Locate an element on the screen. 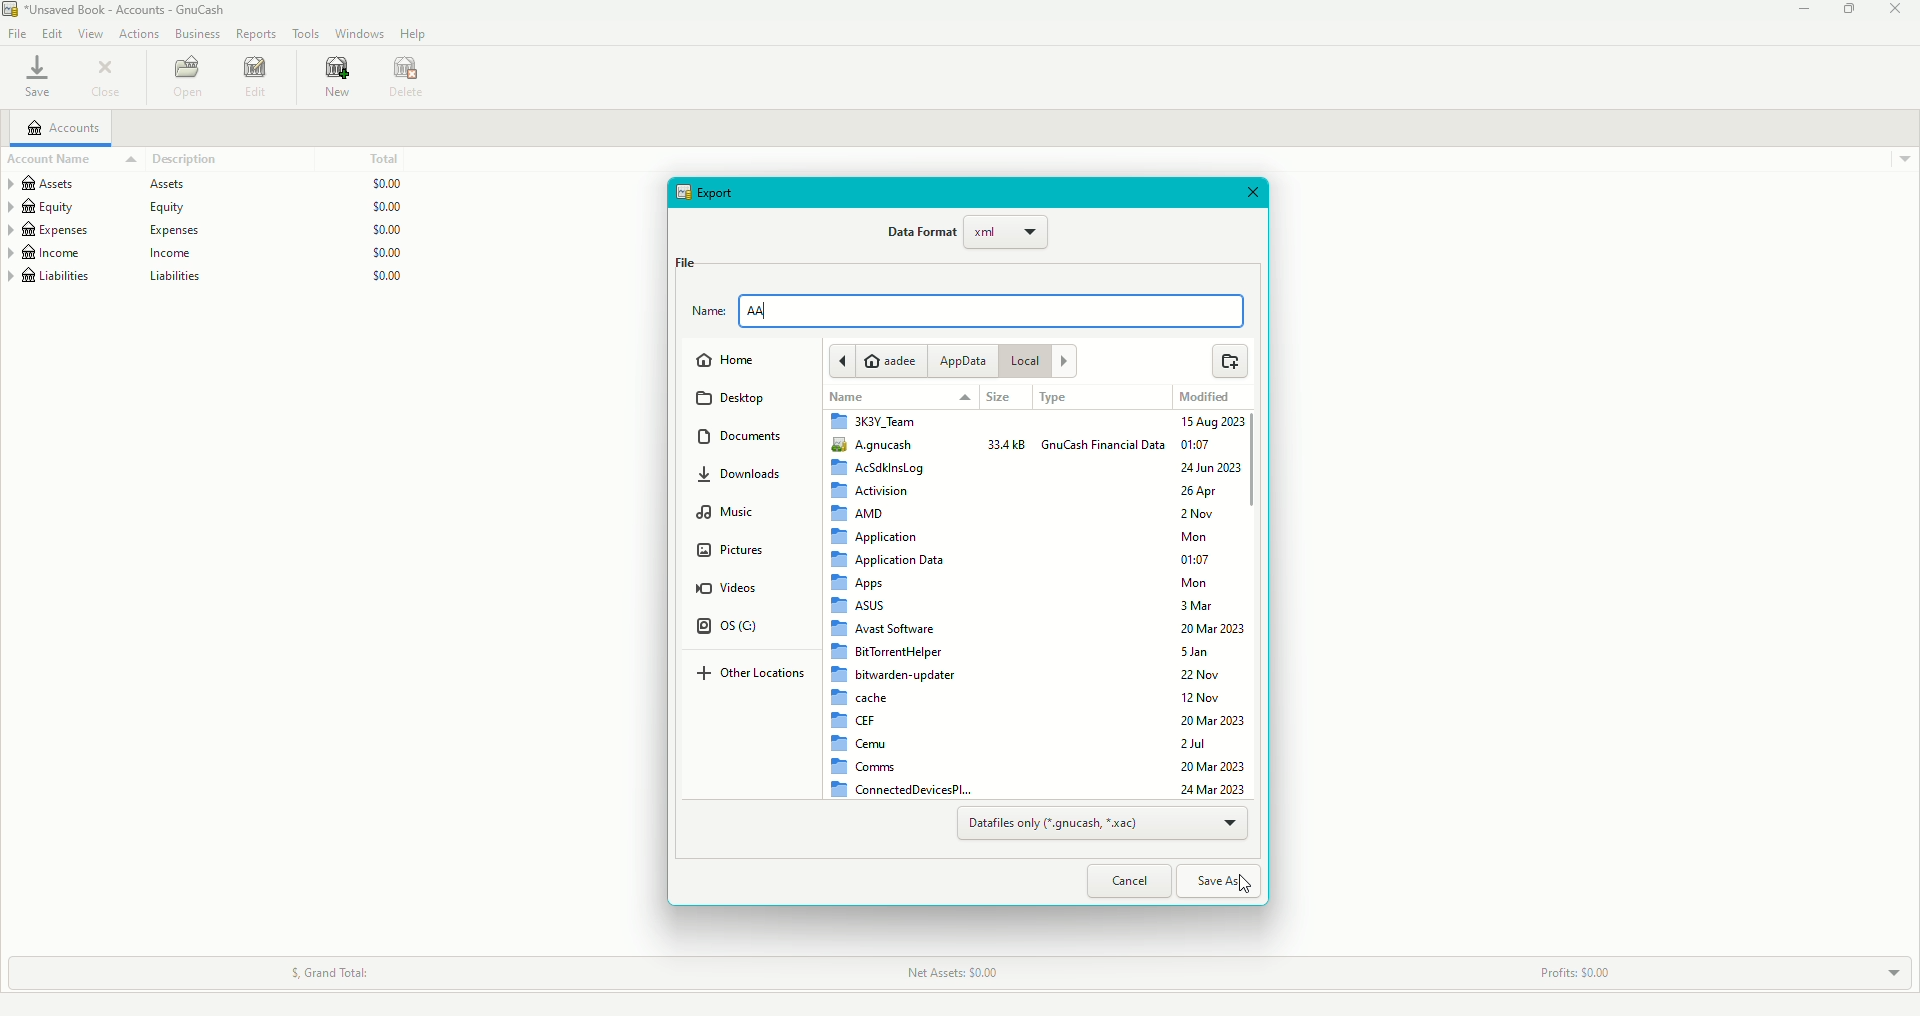  Net assets is located at coordinates (954, 972).